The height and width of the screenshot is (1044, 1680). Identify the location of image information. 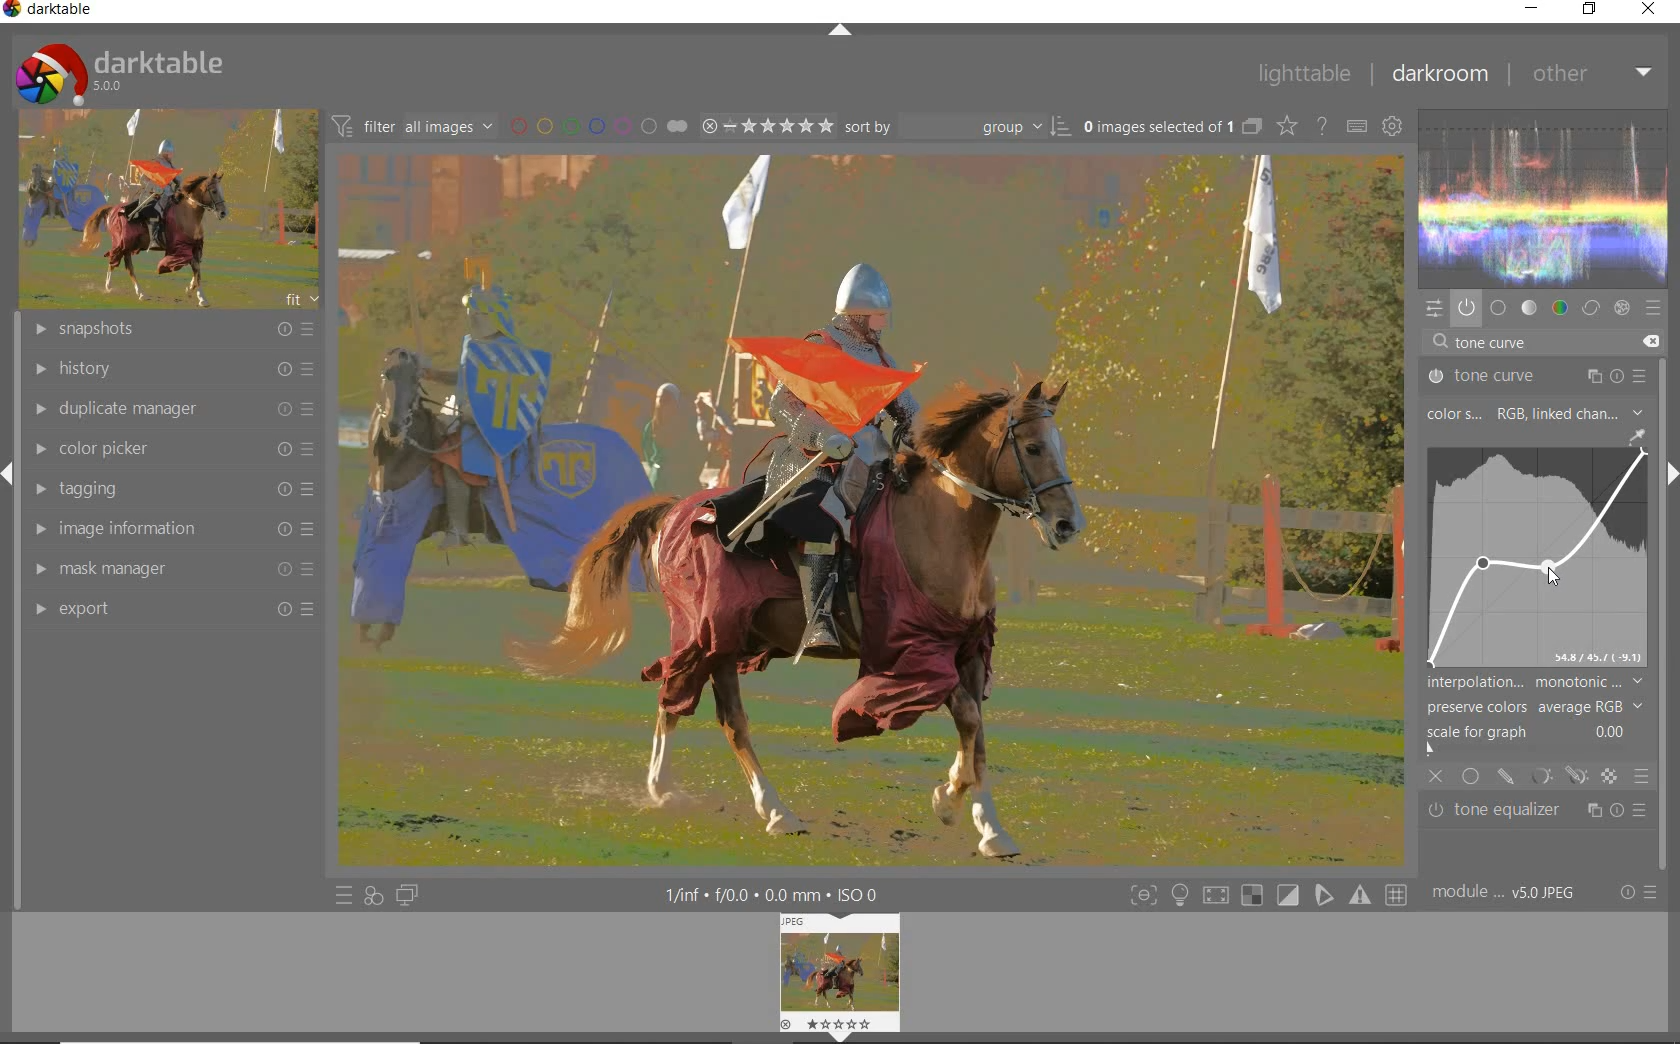
(169, 529).